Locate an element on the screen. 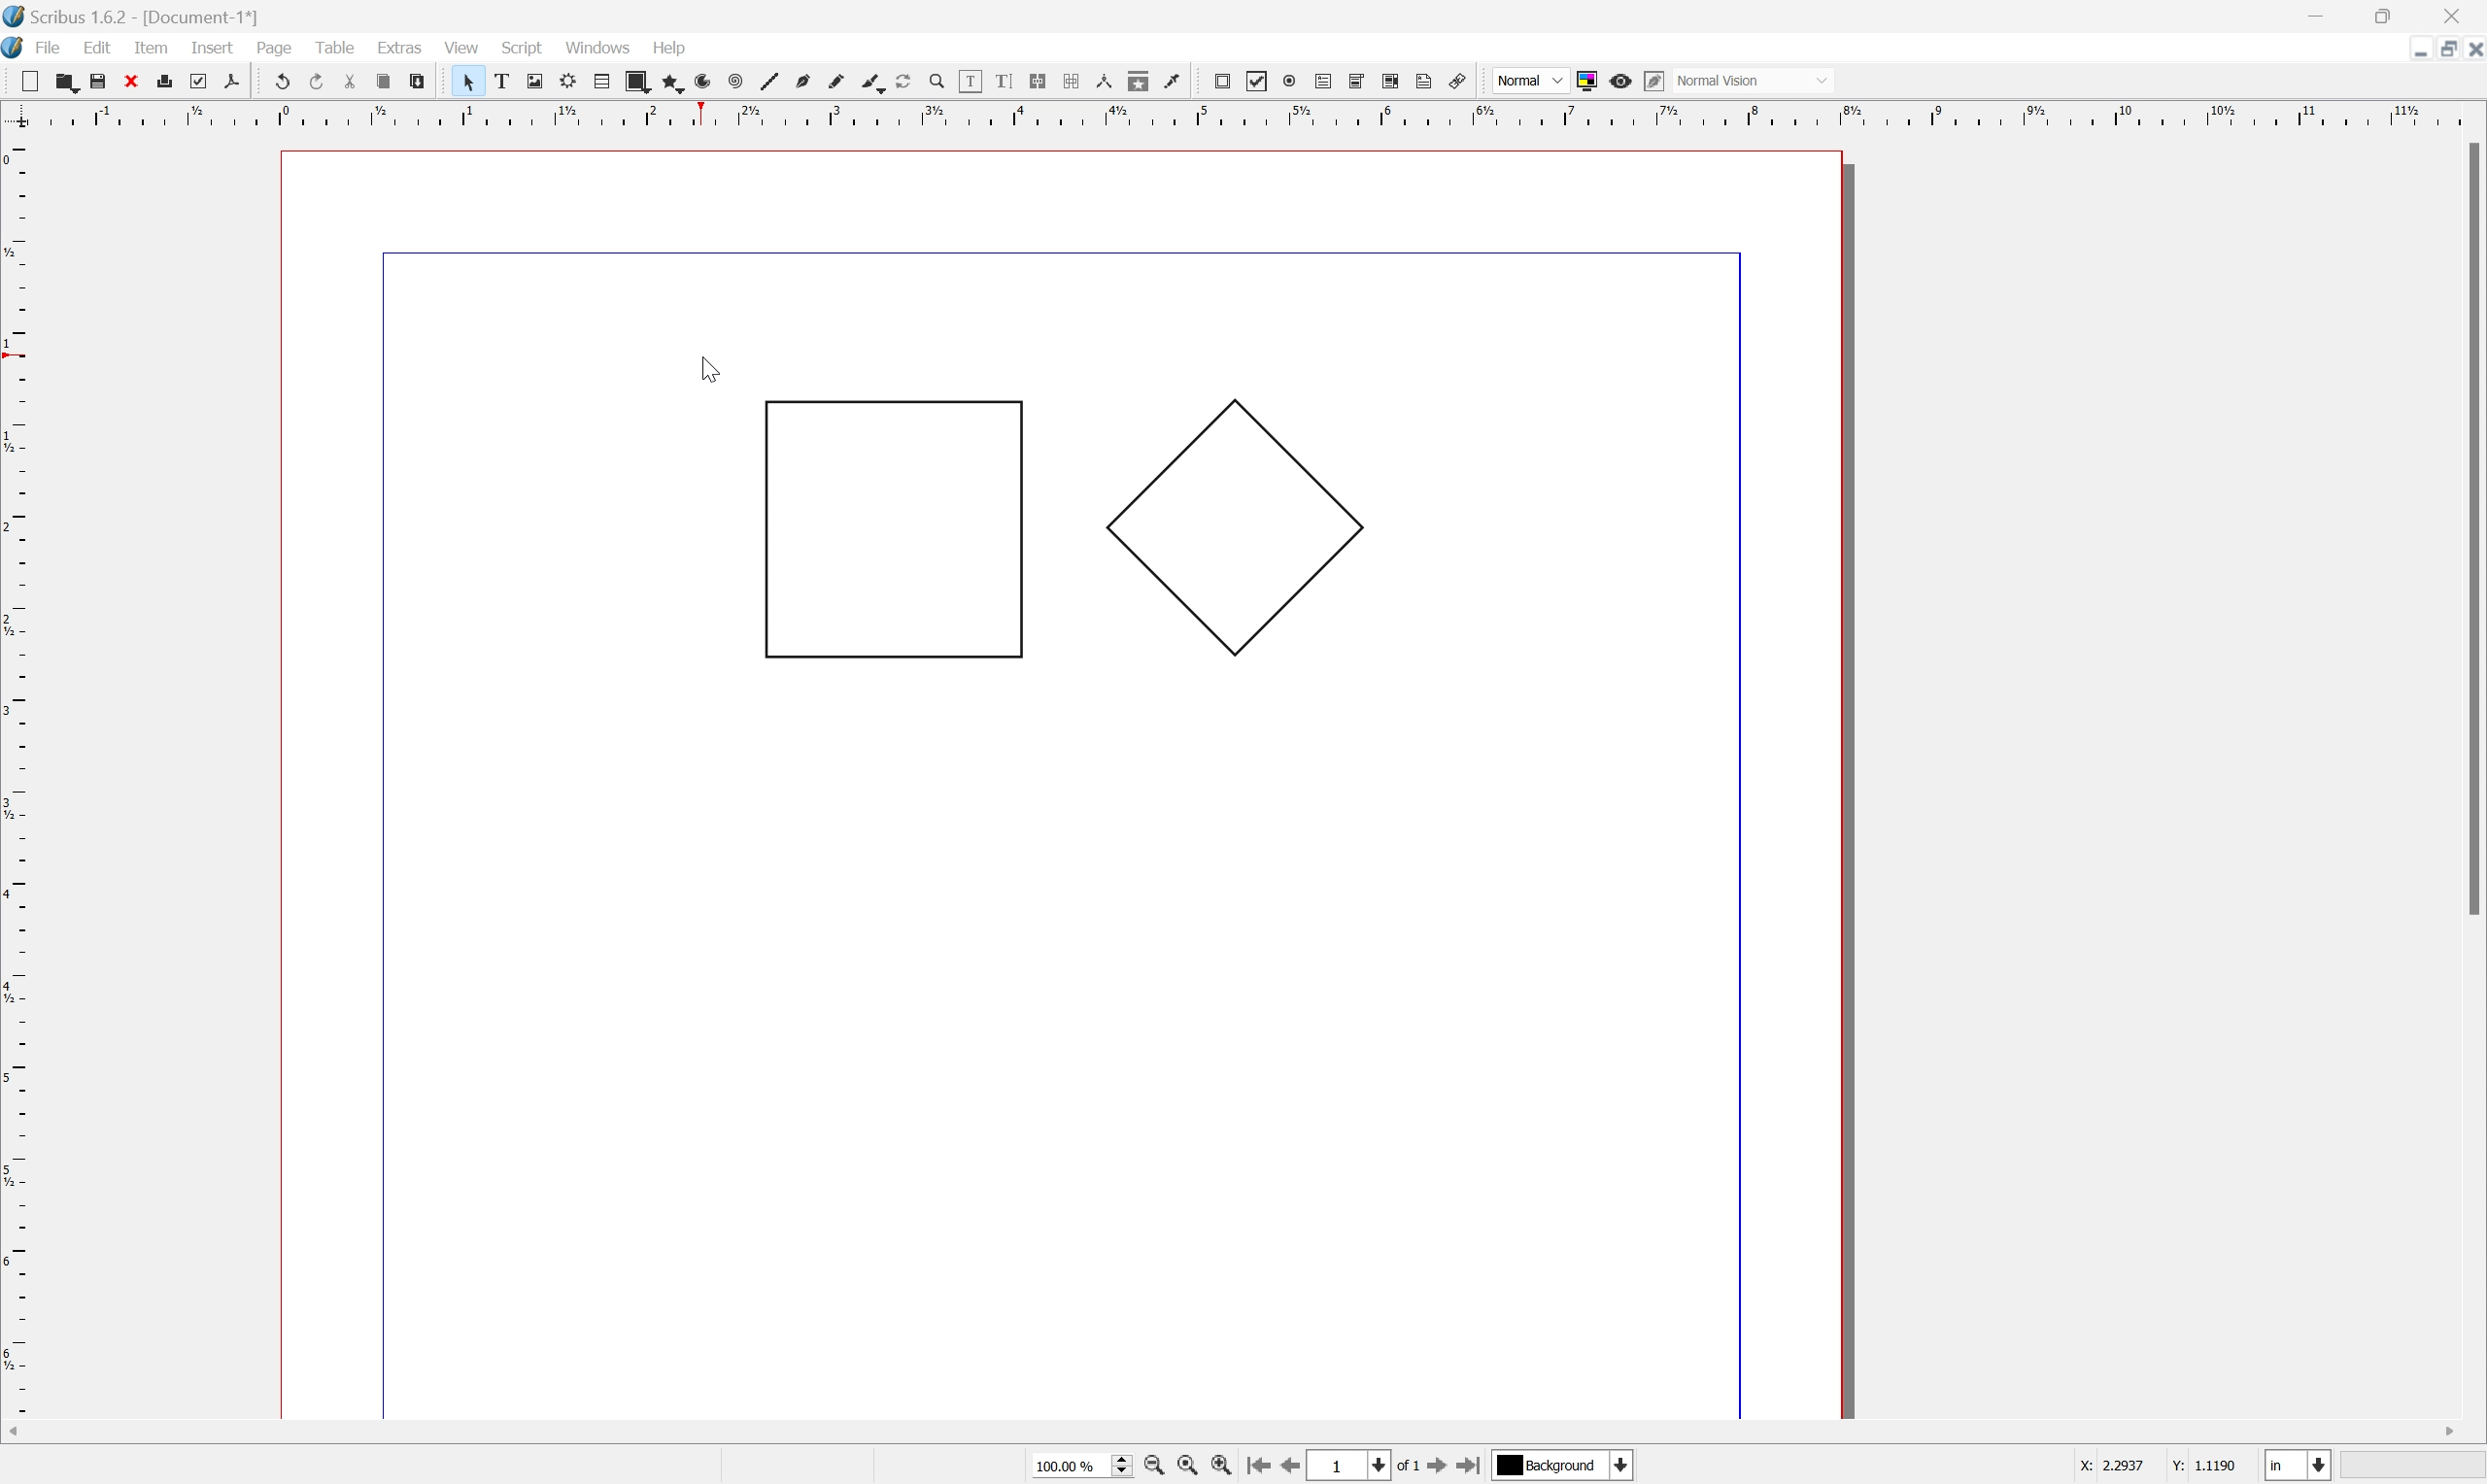  Select current layer is located at coordinates (1570, 1464).